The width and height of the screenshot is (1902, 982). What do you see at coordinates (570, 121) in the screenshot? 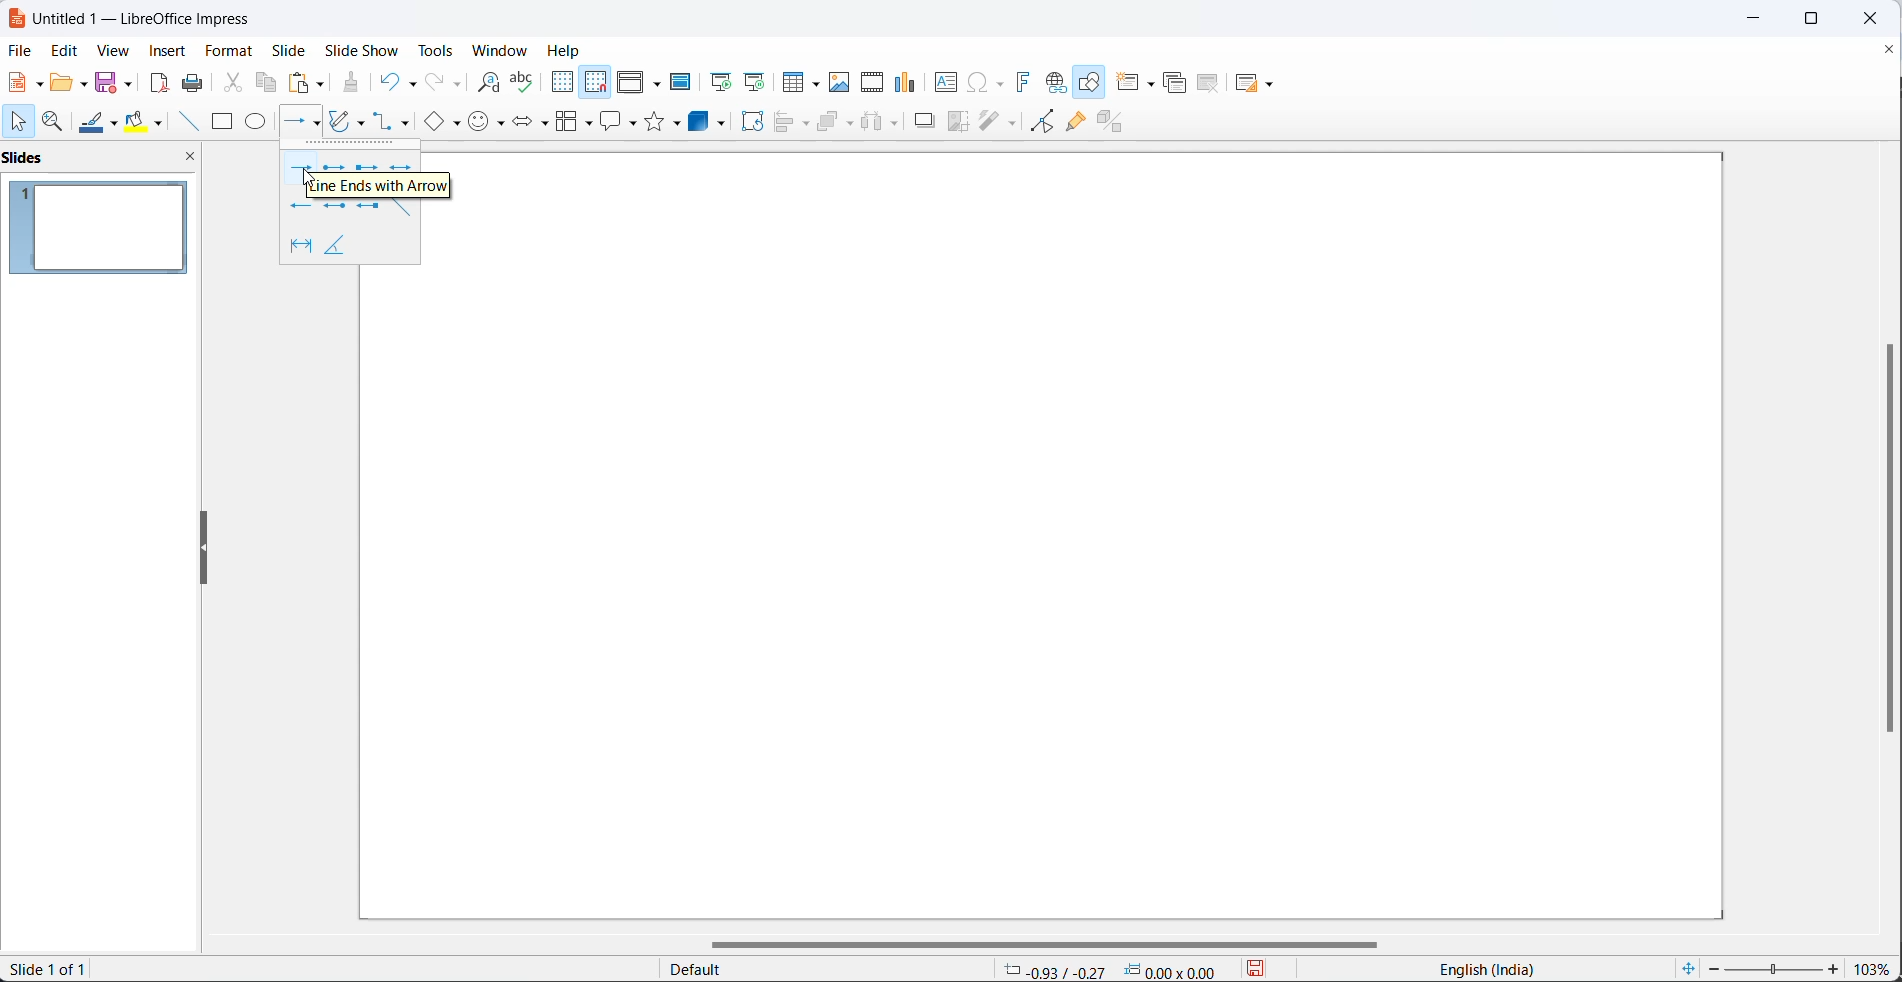
I see `flow chart` at bounding box center [570, 121].